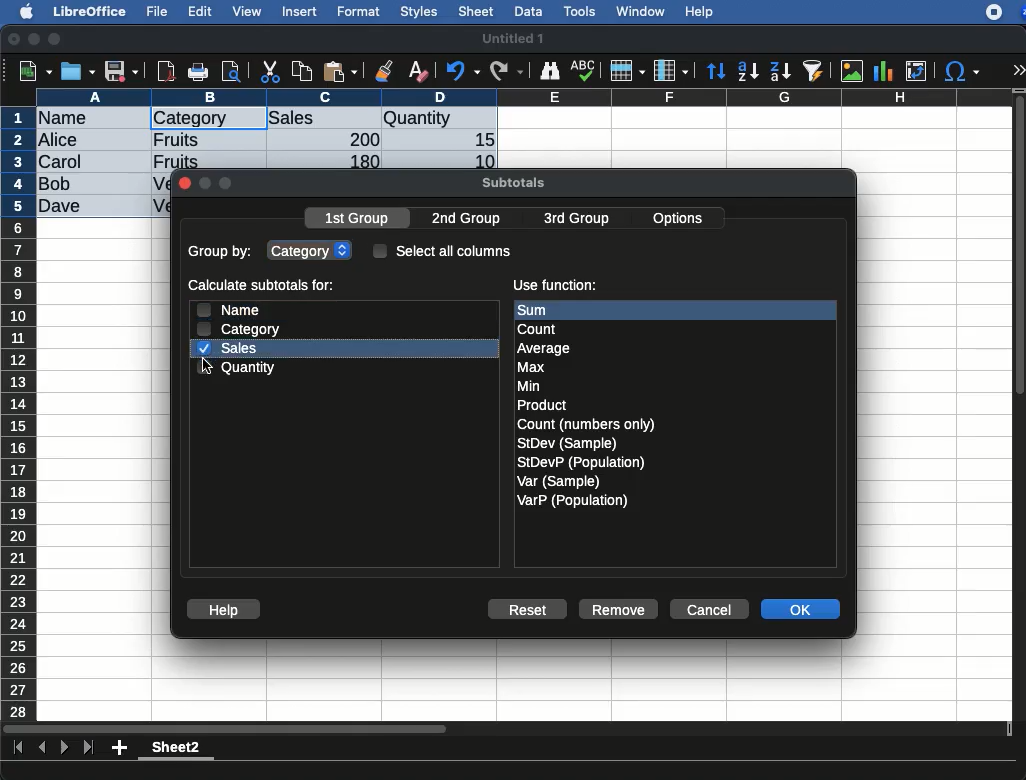 This screenshot has width=1026, height=780. I want to click on remove, so click(619, 609).